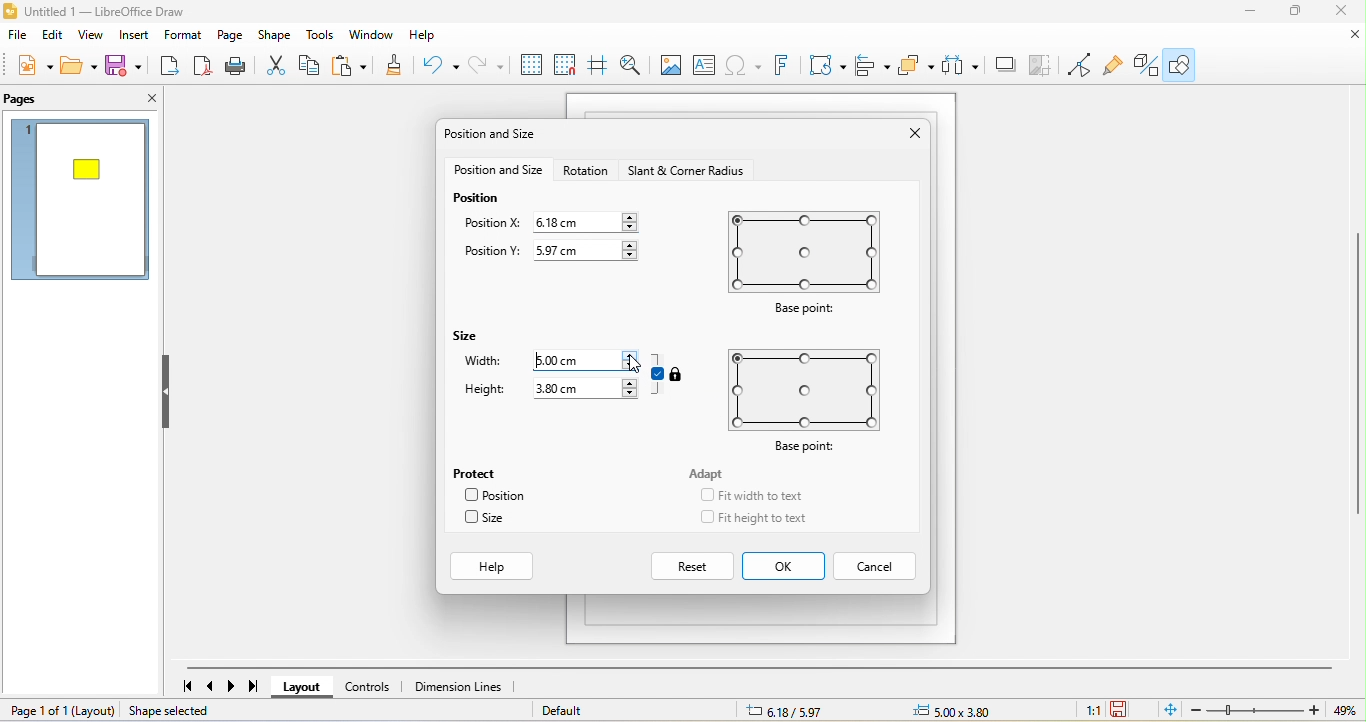  What do you see at coordinates (138, 35) in the screenshot?
I see `insert` at bounding box center [138, 35].